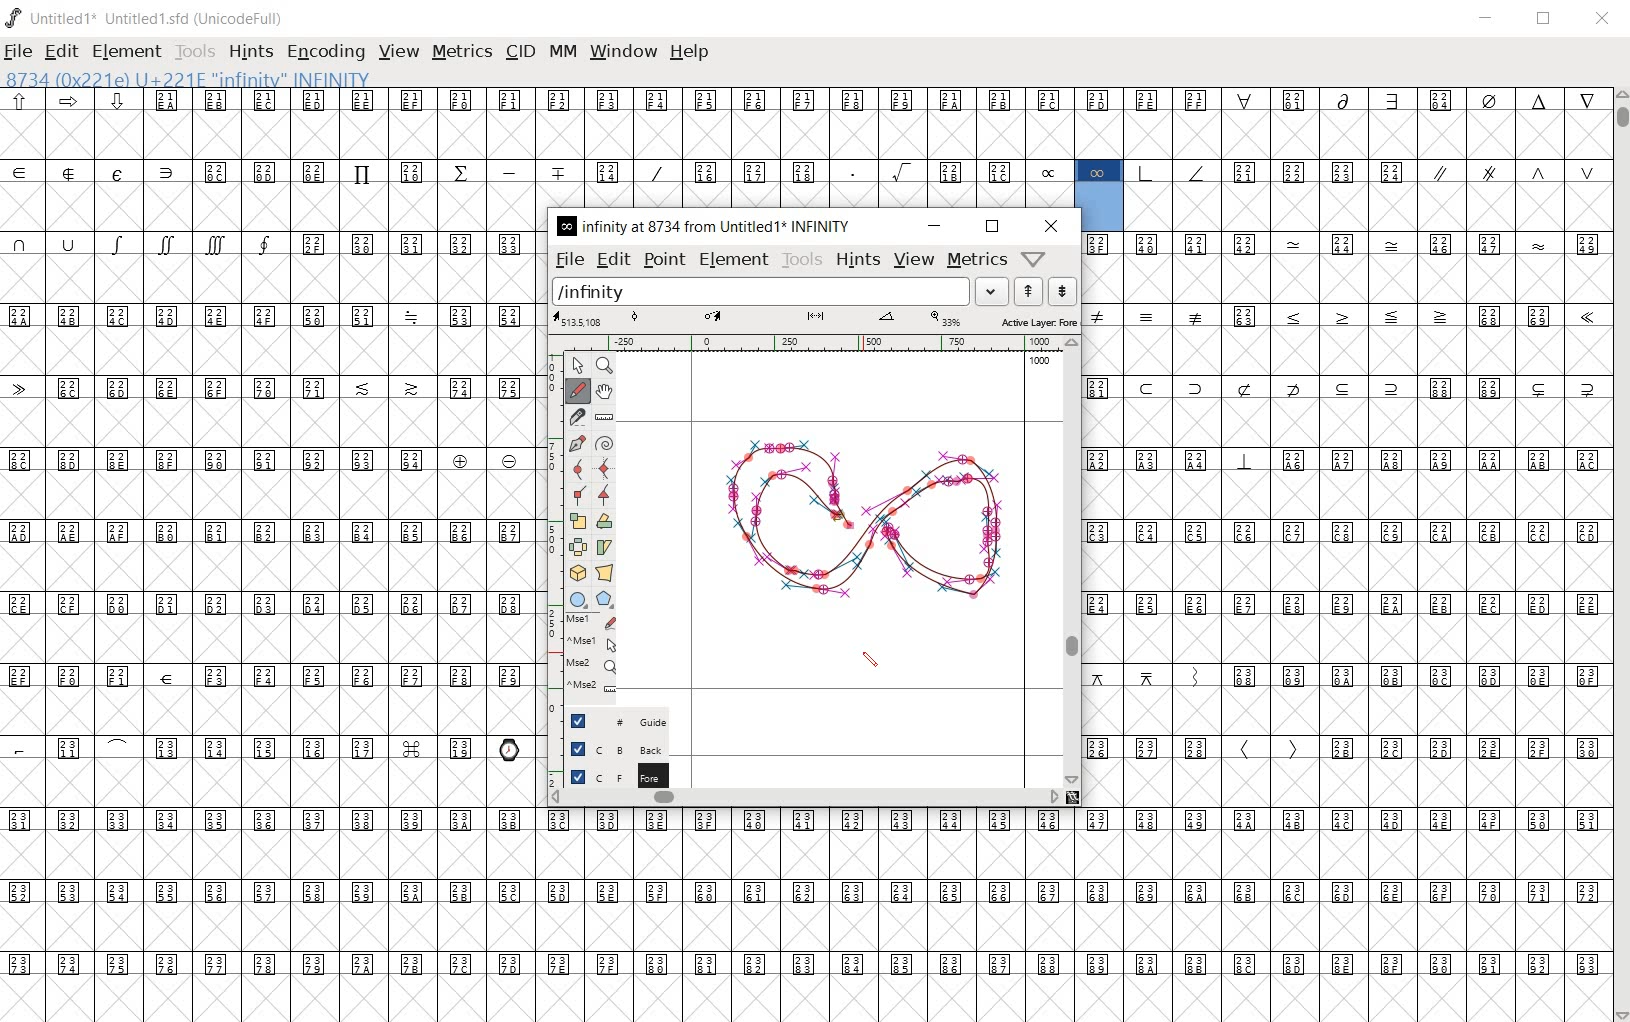  I want to click on empty glyph slots, so click(1349, 351).